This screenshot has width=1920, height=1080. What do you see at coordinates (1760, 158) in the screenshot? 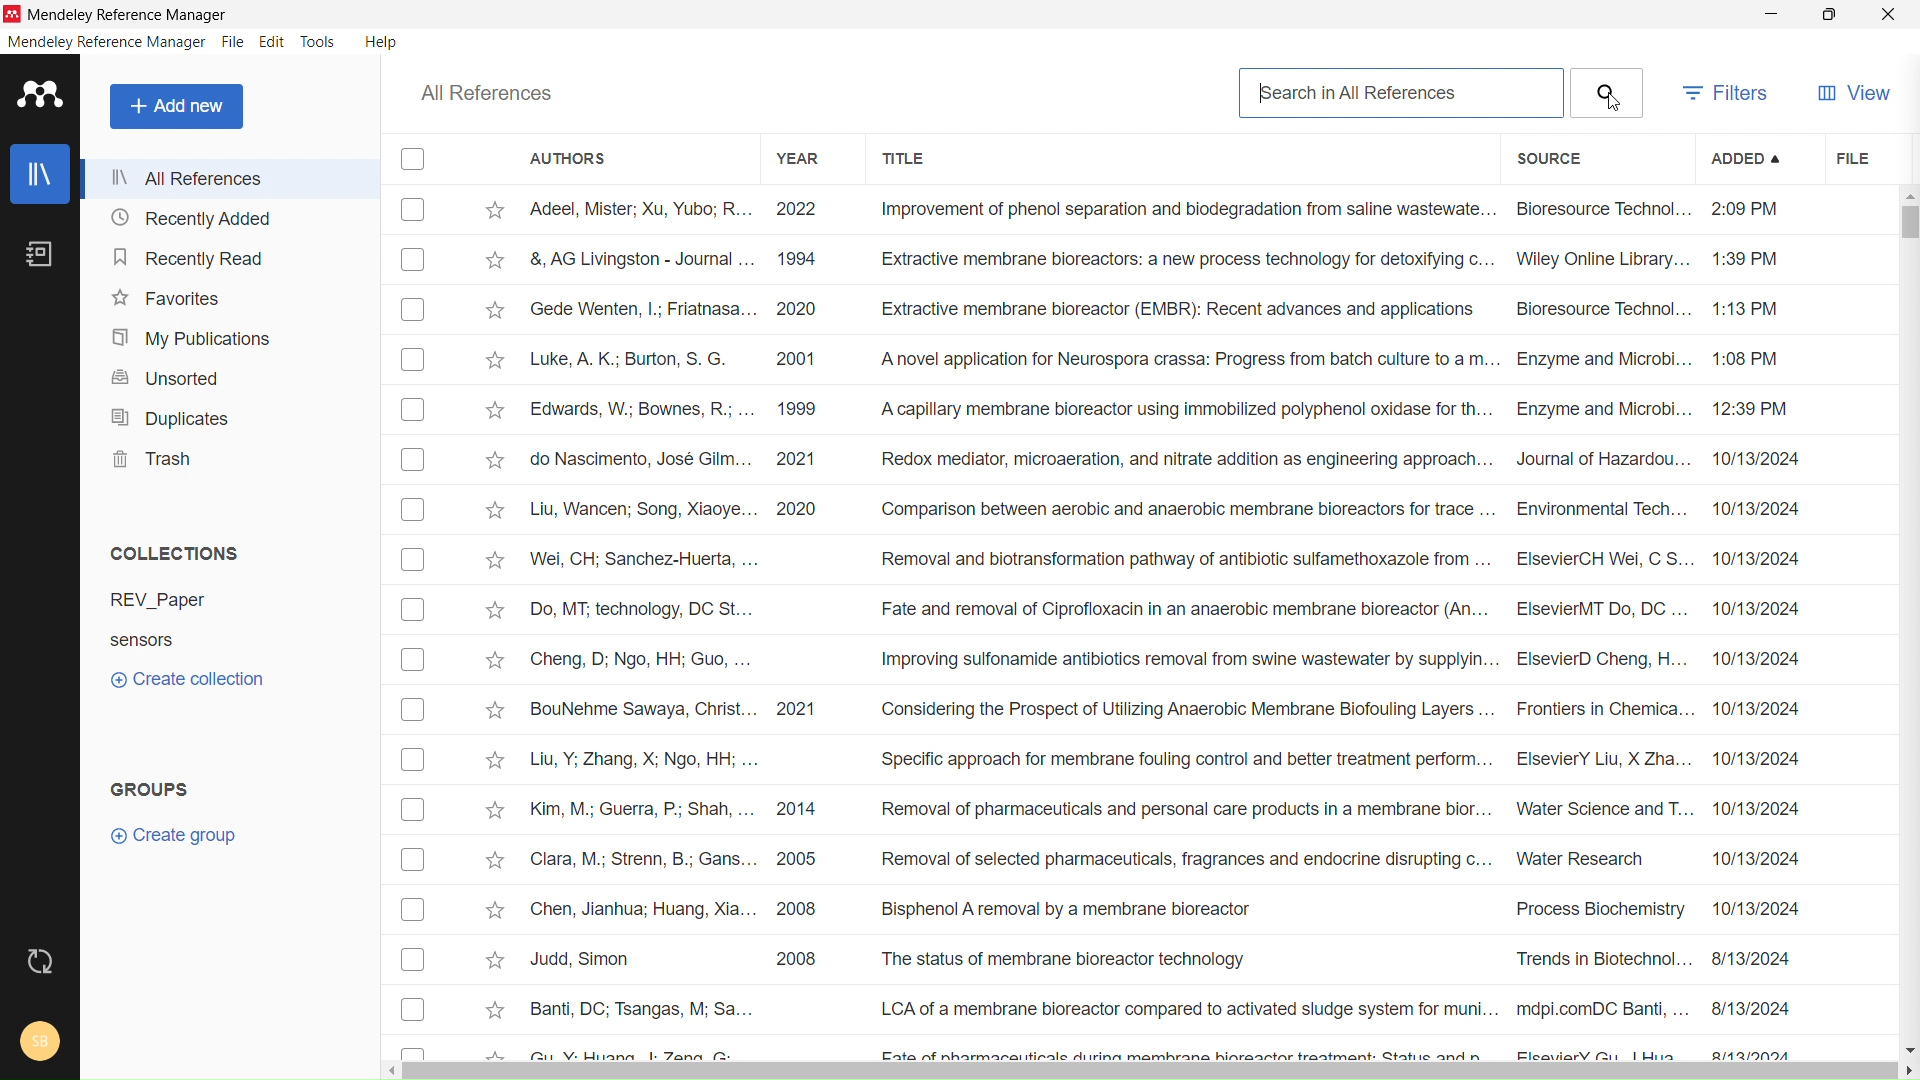
I see `added` at bounding box center [1760, 158].